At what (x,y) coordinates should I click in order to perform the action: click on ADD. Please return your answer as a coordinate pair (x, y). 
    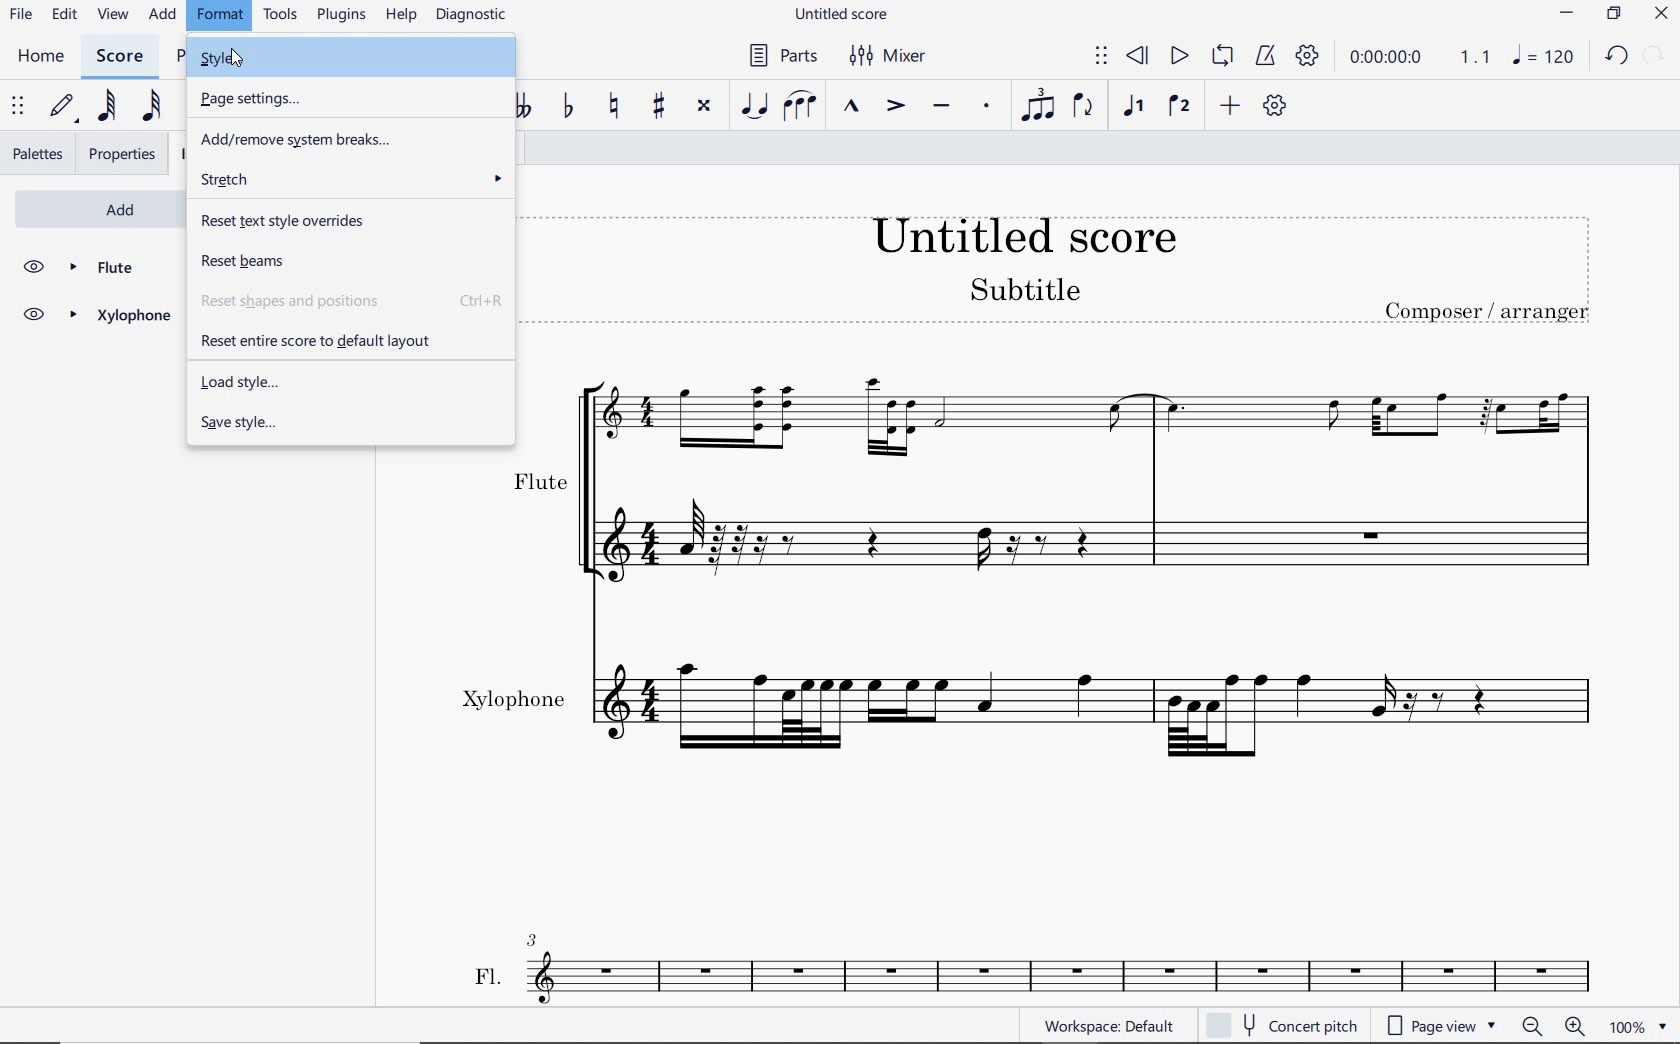
    Looking at the image, I should click on (1227, 107).